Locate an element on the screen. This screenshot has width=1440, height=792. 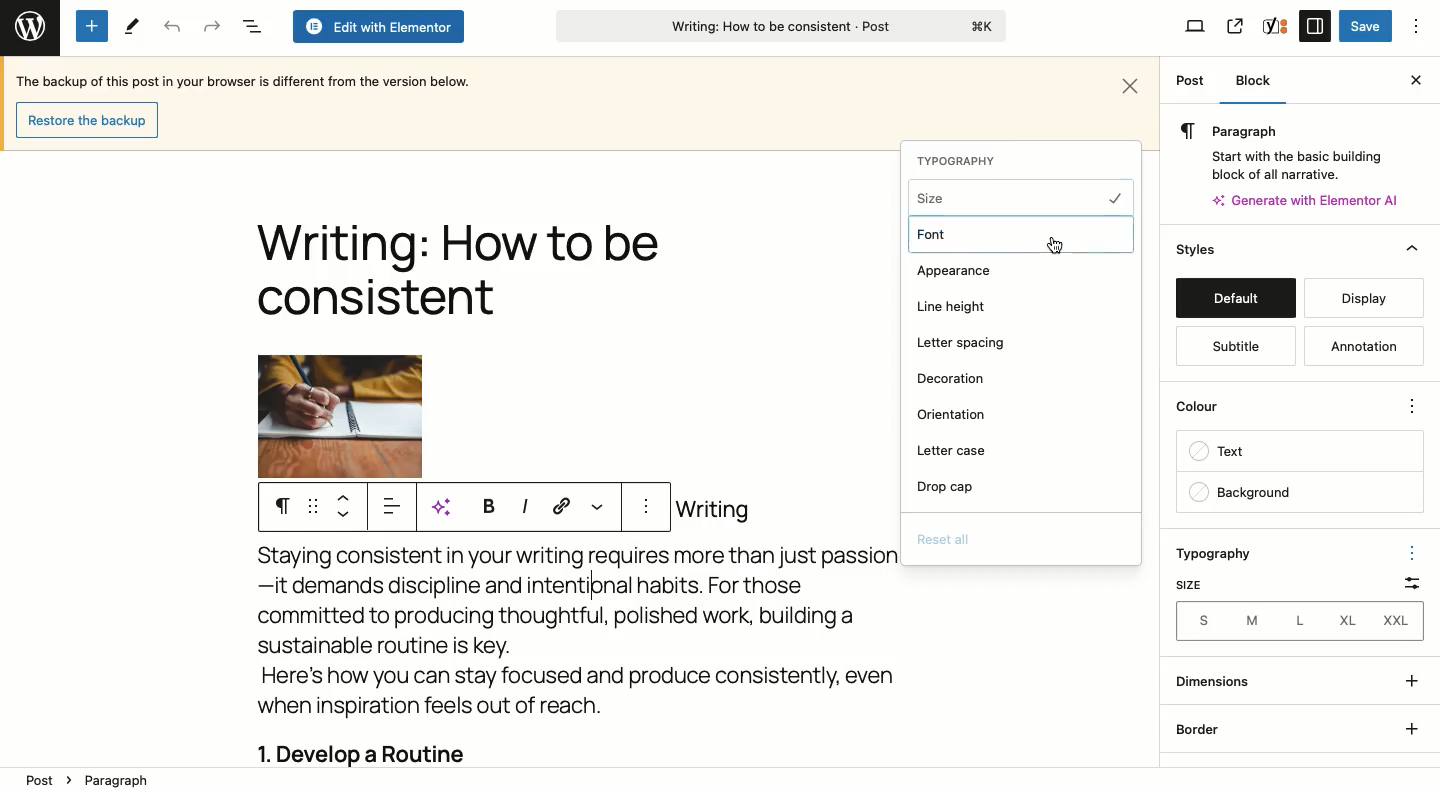
+ is located at coordinates (1413, 684).